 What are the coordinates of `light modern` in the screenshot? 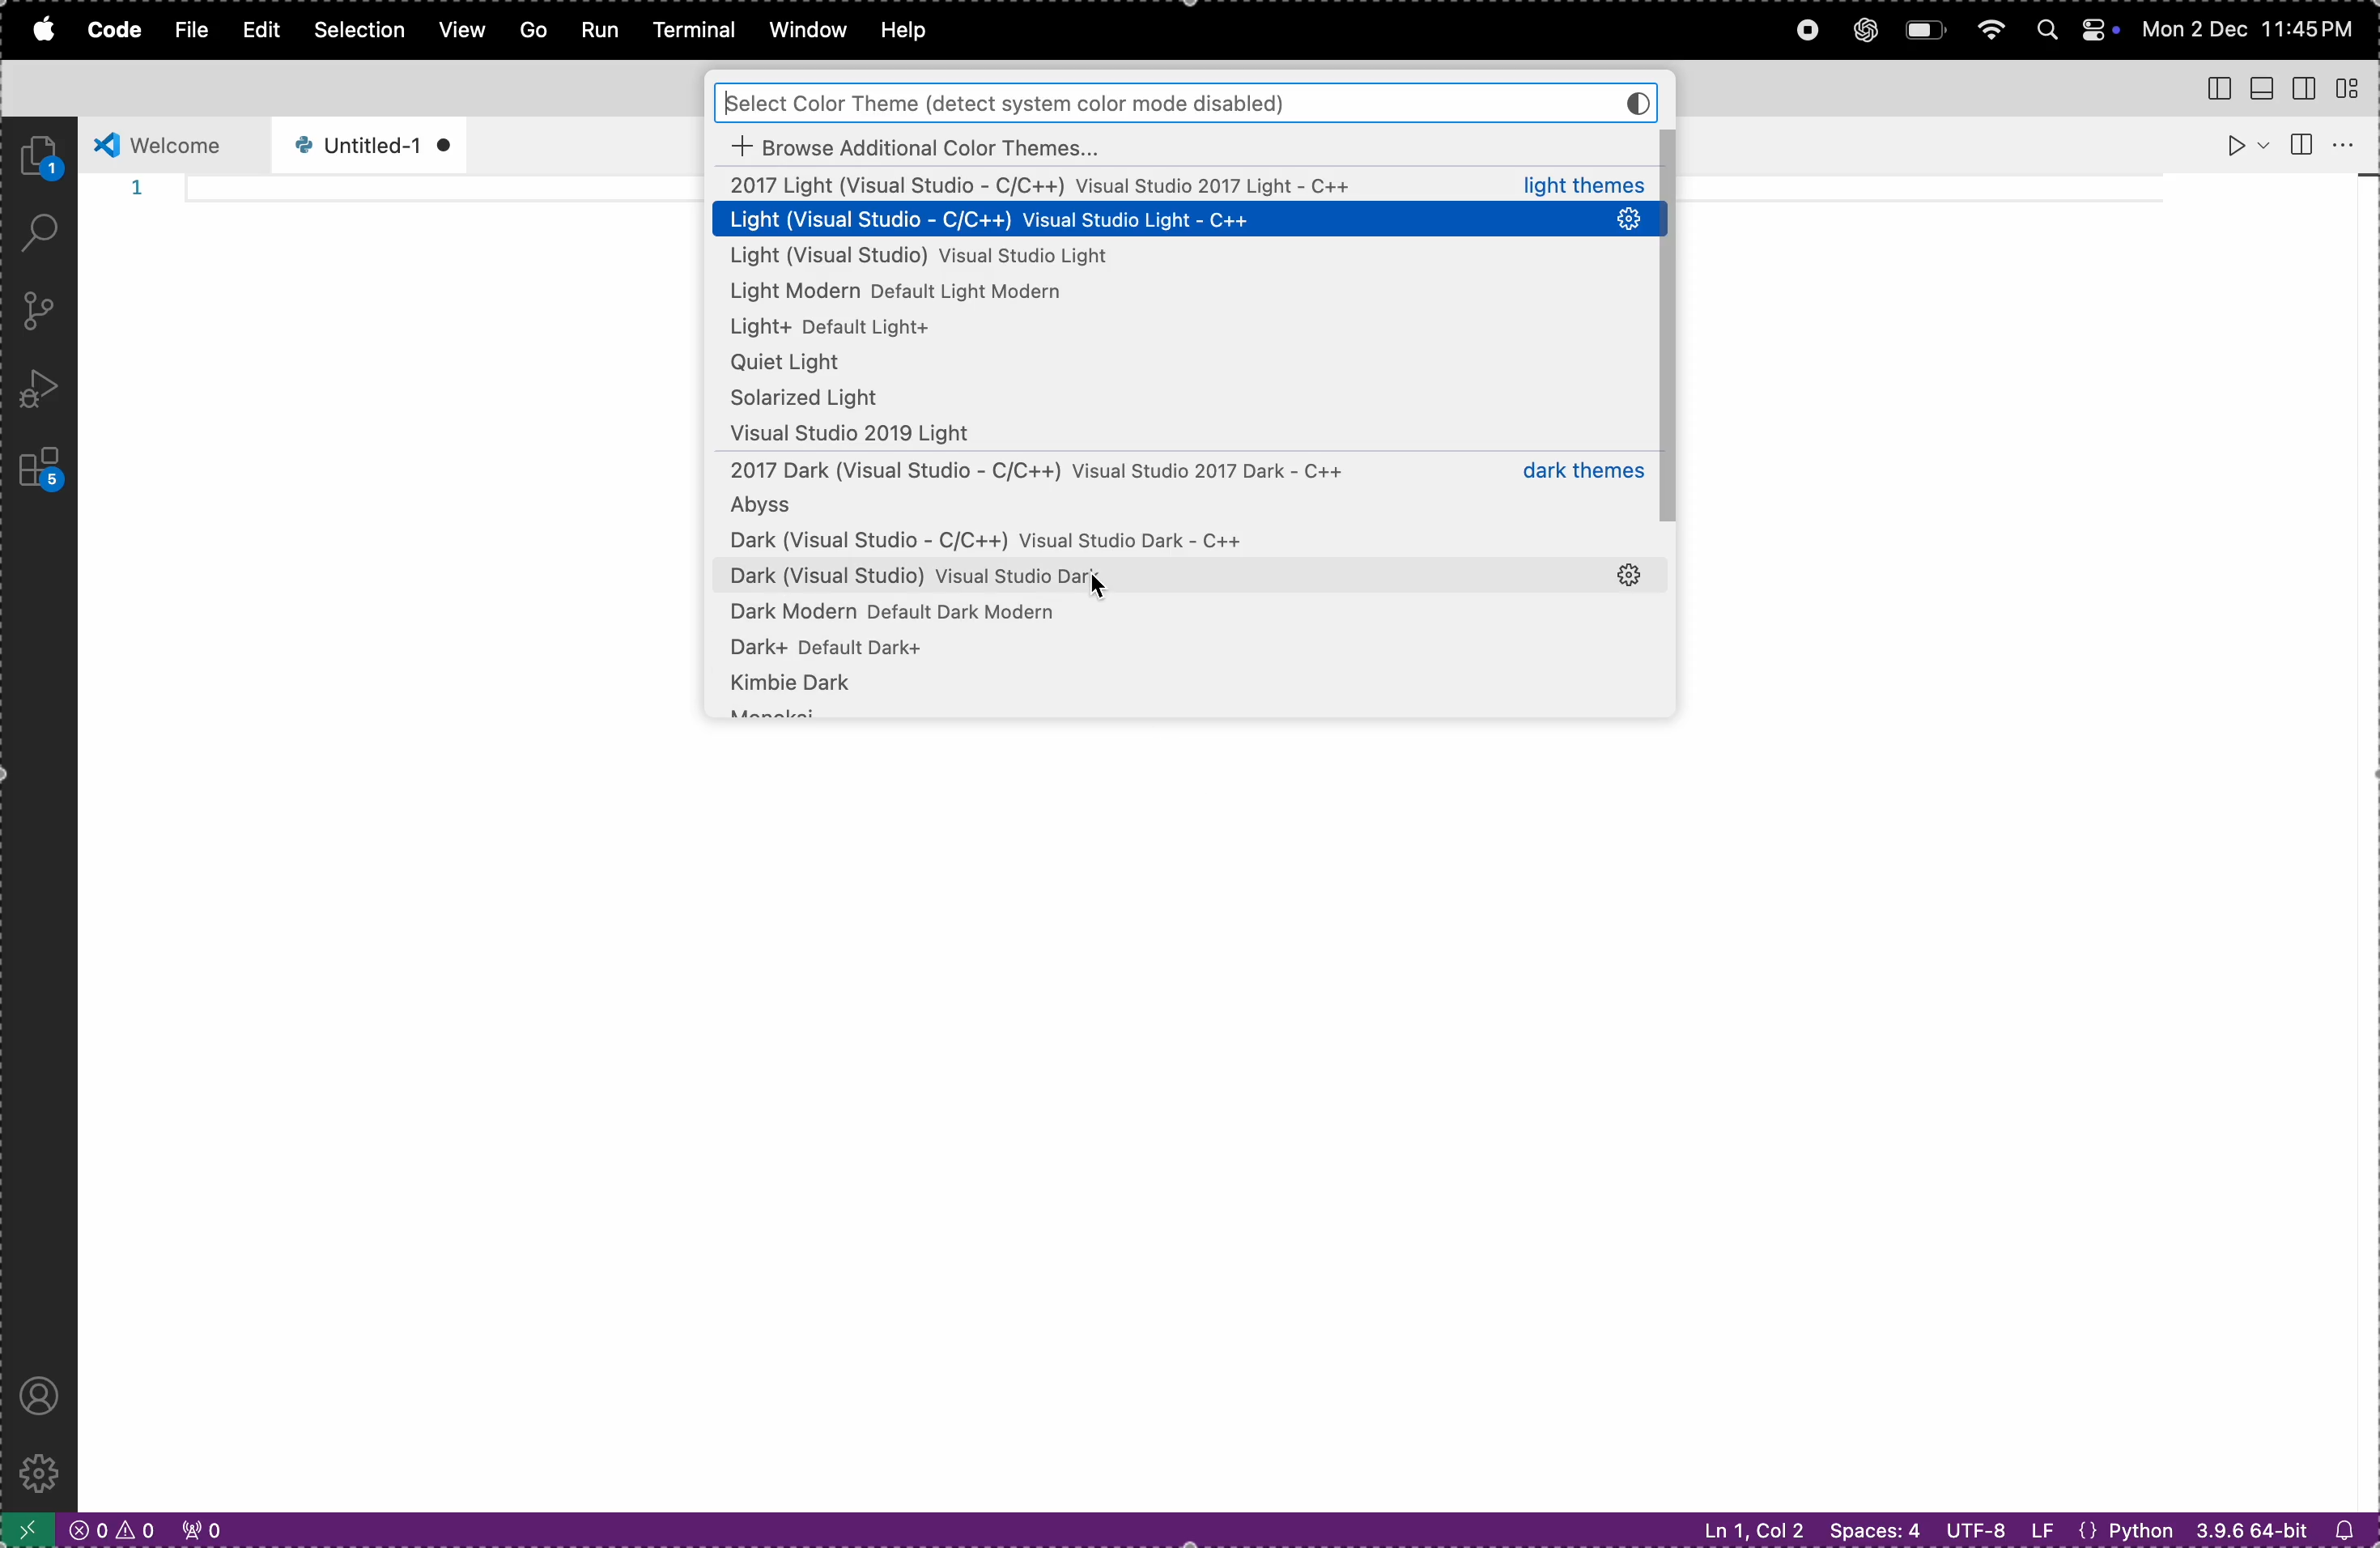 It's located at (947, 294).